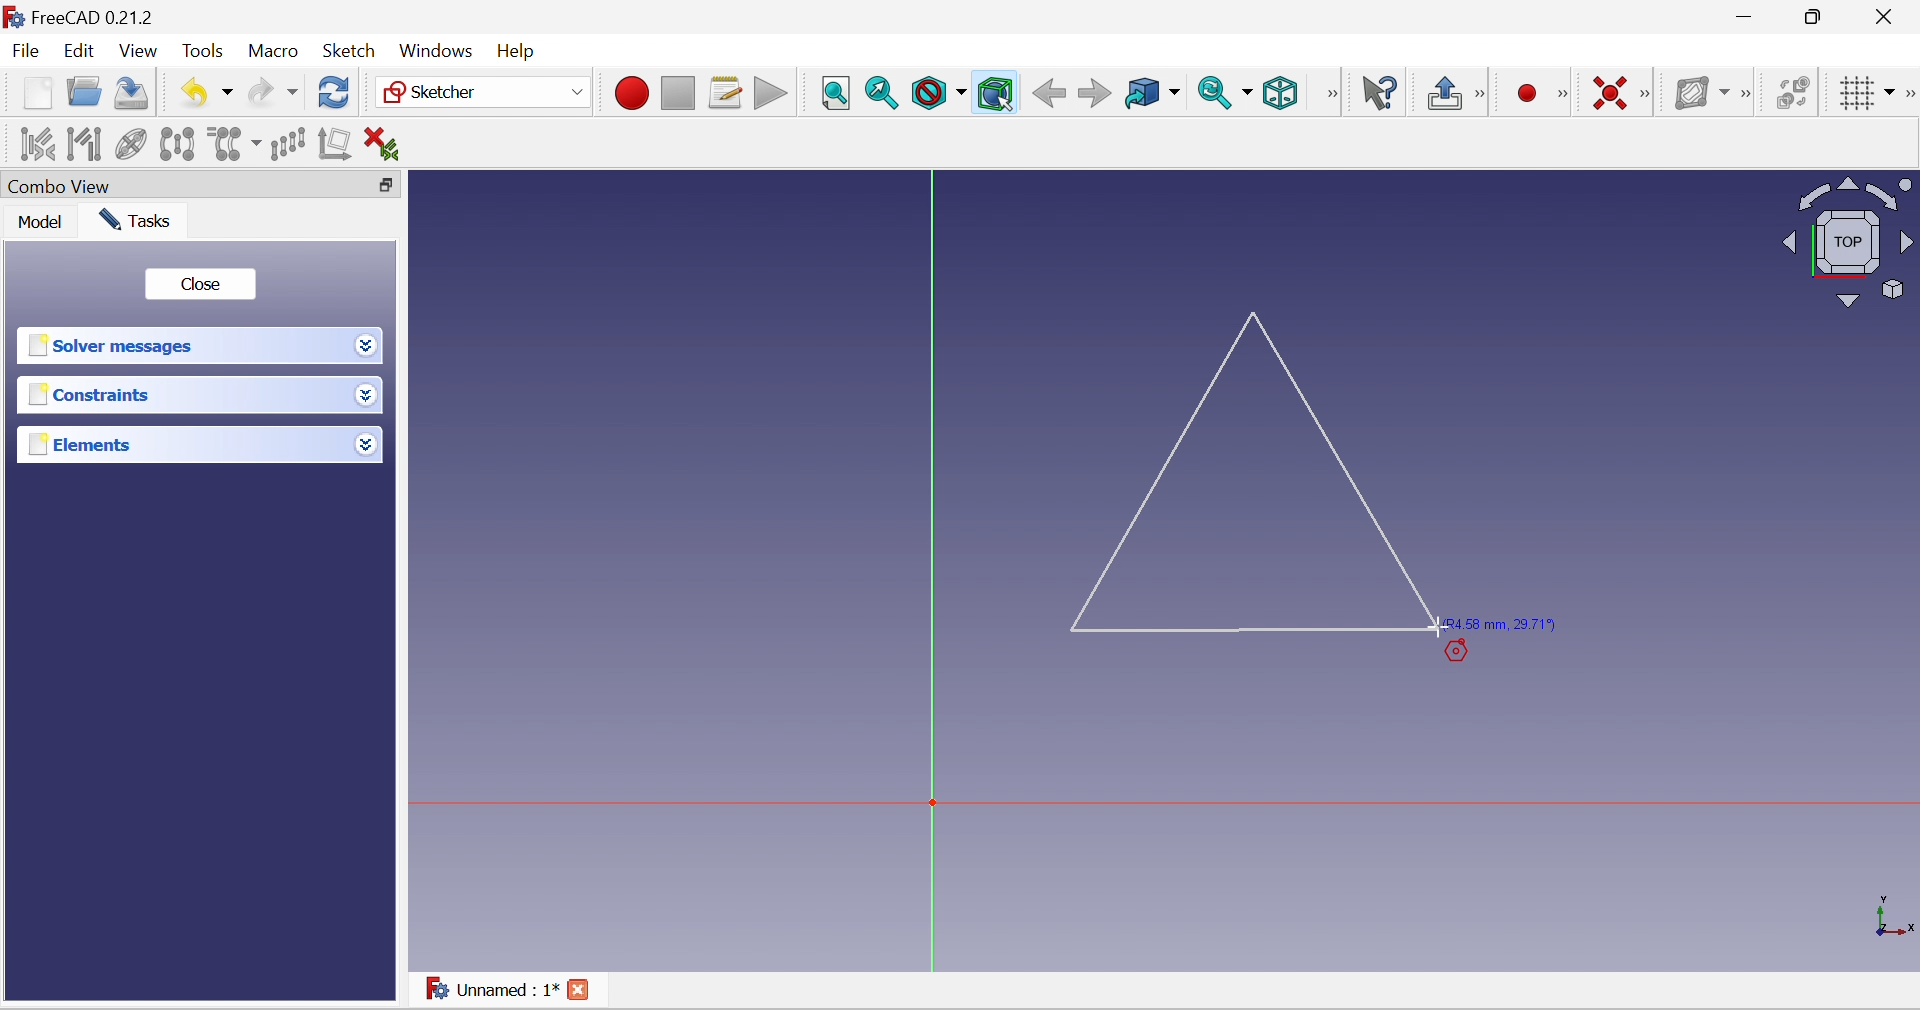  What do you see at coordinates (1816, 16) in the screenshot?
I see `maximize` at bounding box center [1816, 16].